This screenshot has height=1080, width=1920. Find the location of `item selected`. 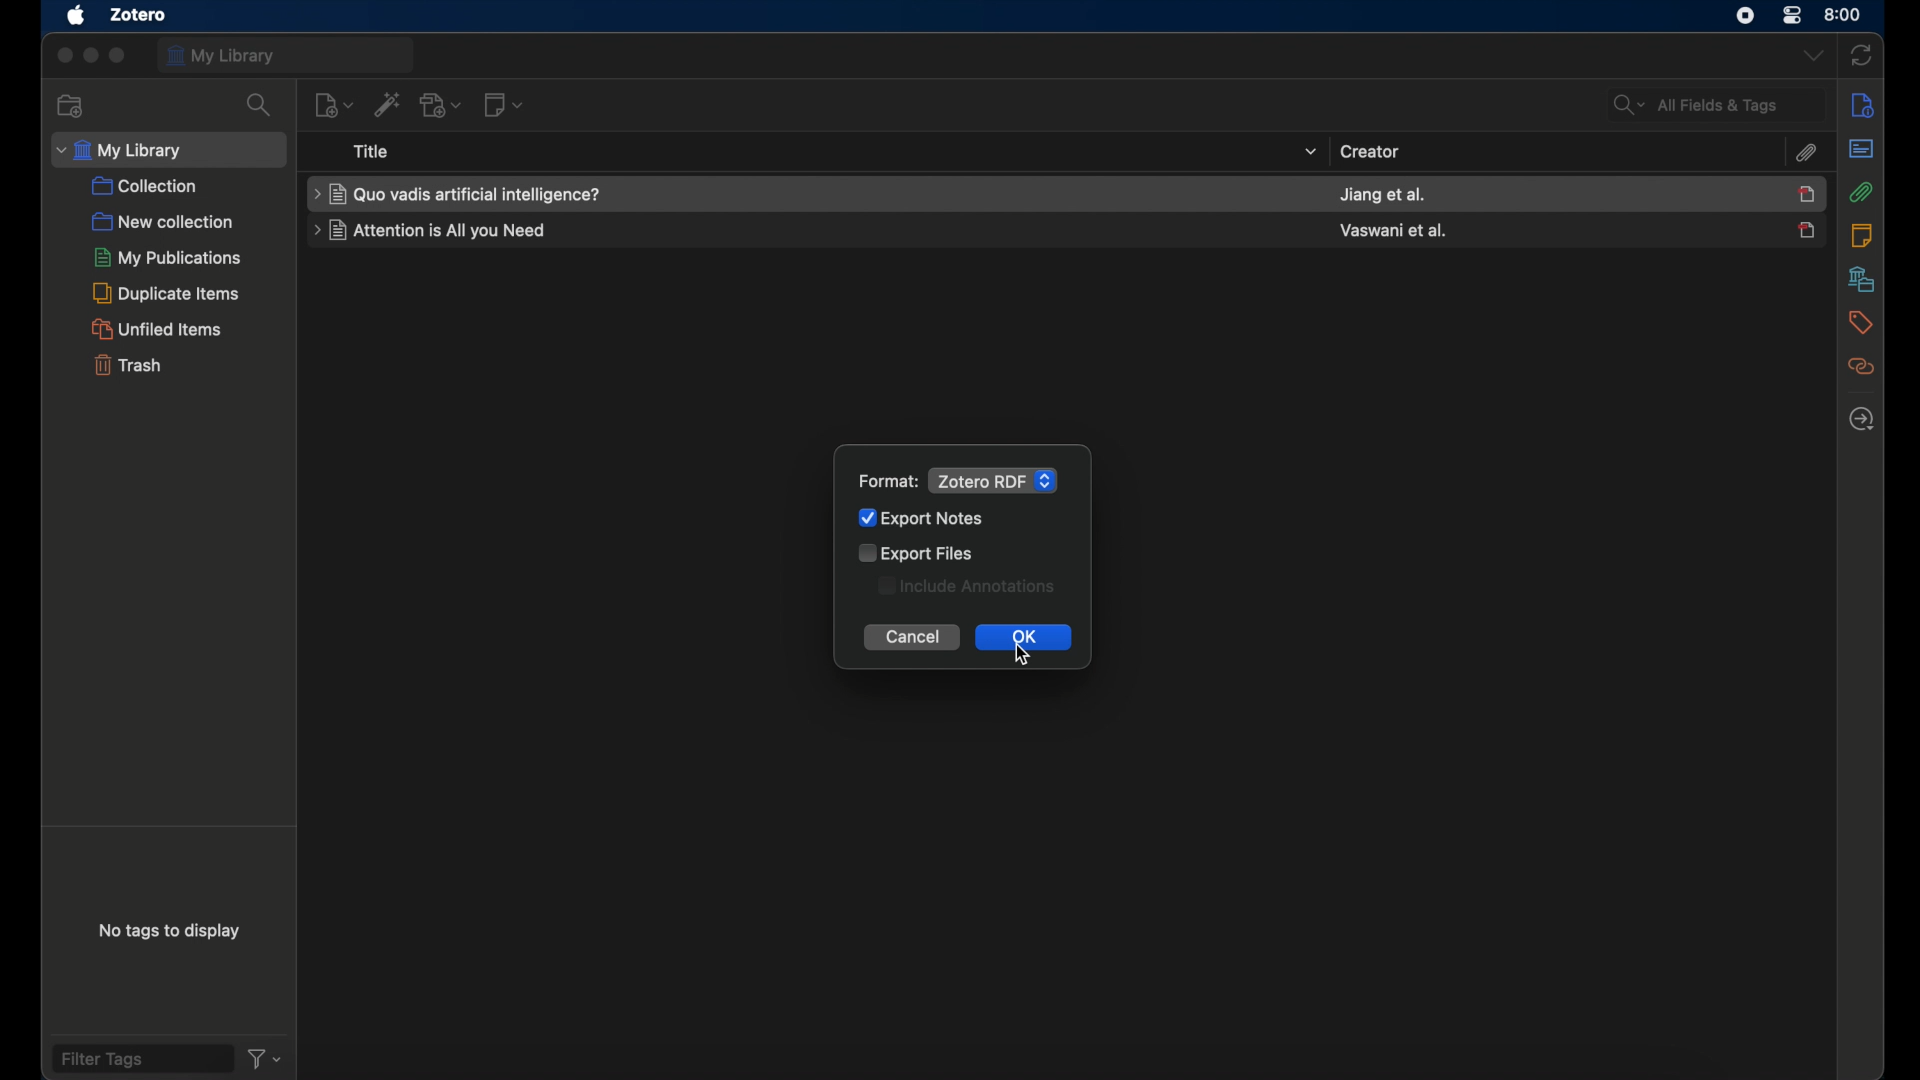

item selected is located at coordinates (1807, 193).